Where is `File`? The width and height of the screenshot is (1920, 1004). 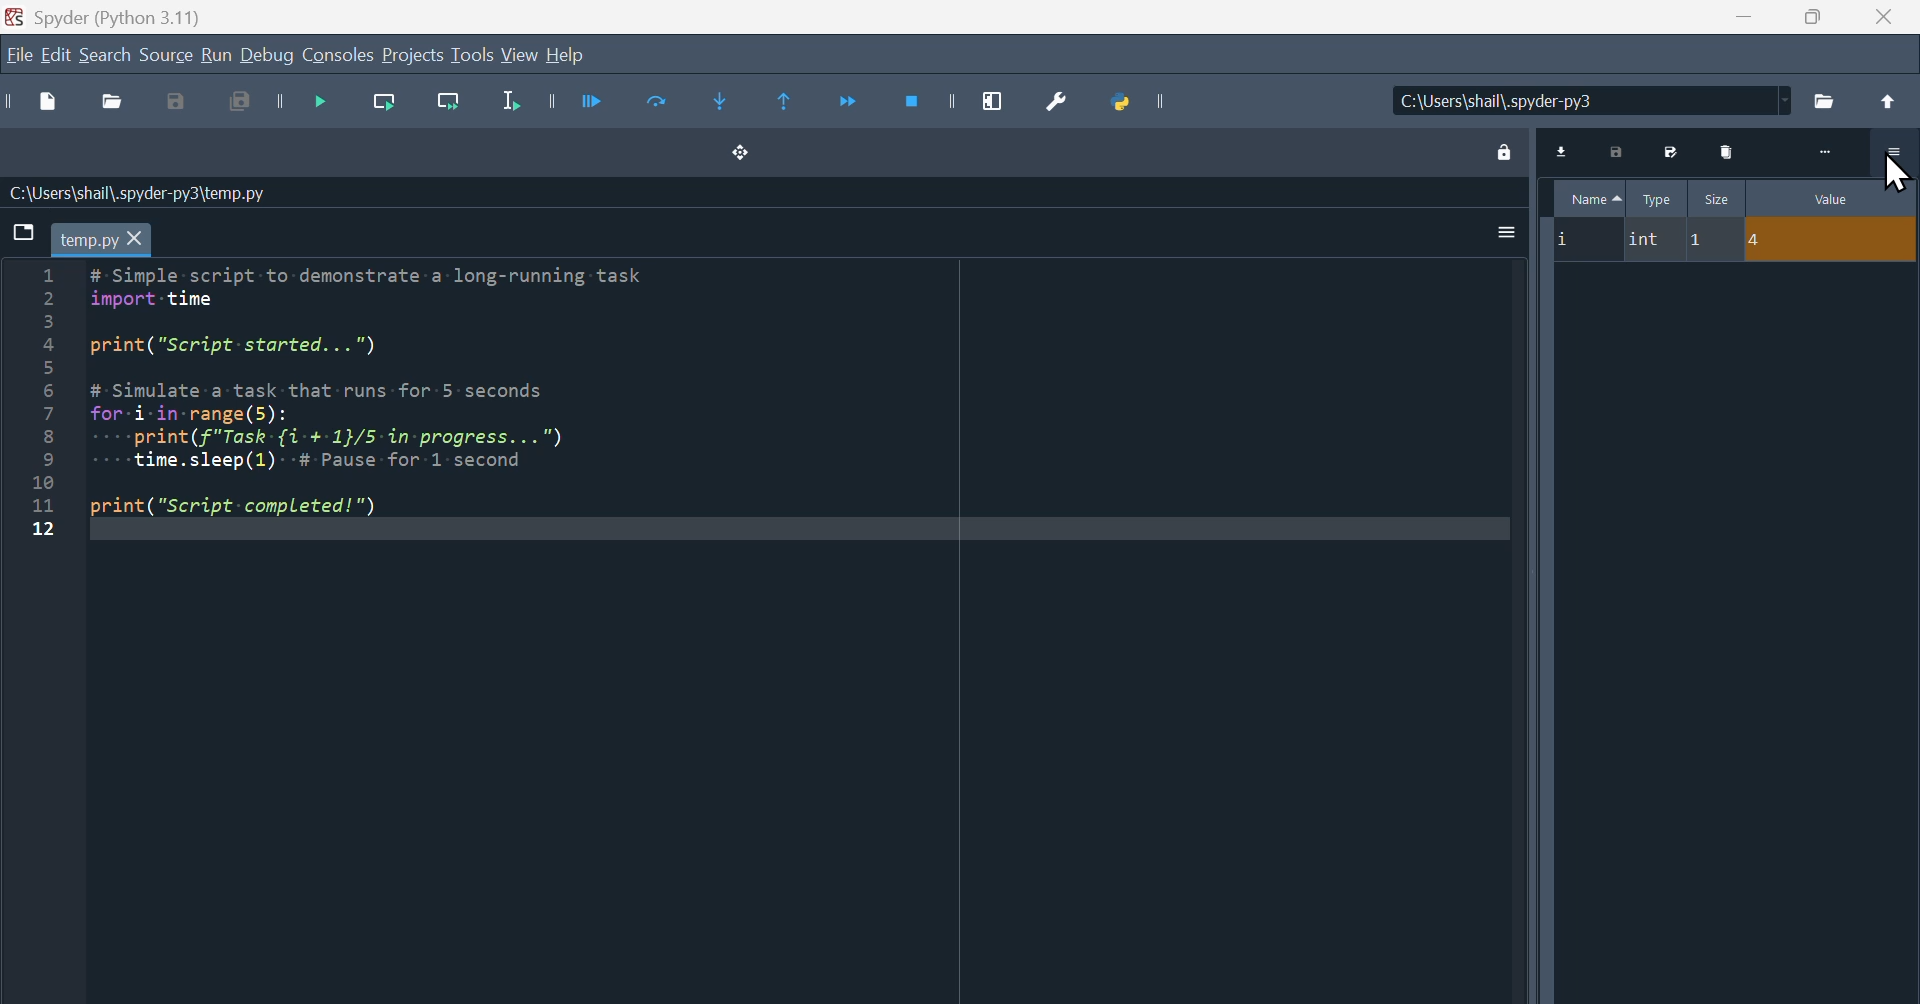
File is located at coordinates (1827, 99).